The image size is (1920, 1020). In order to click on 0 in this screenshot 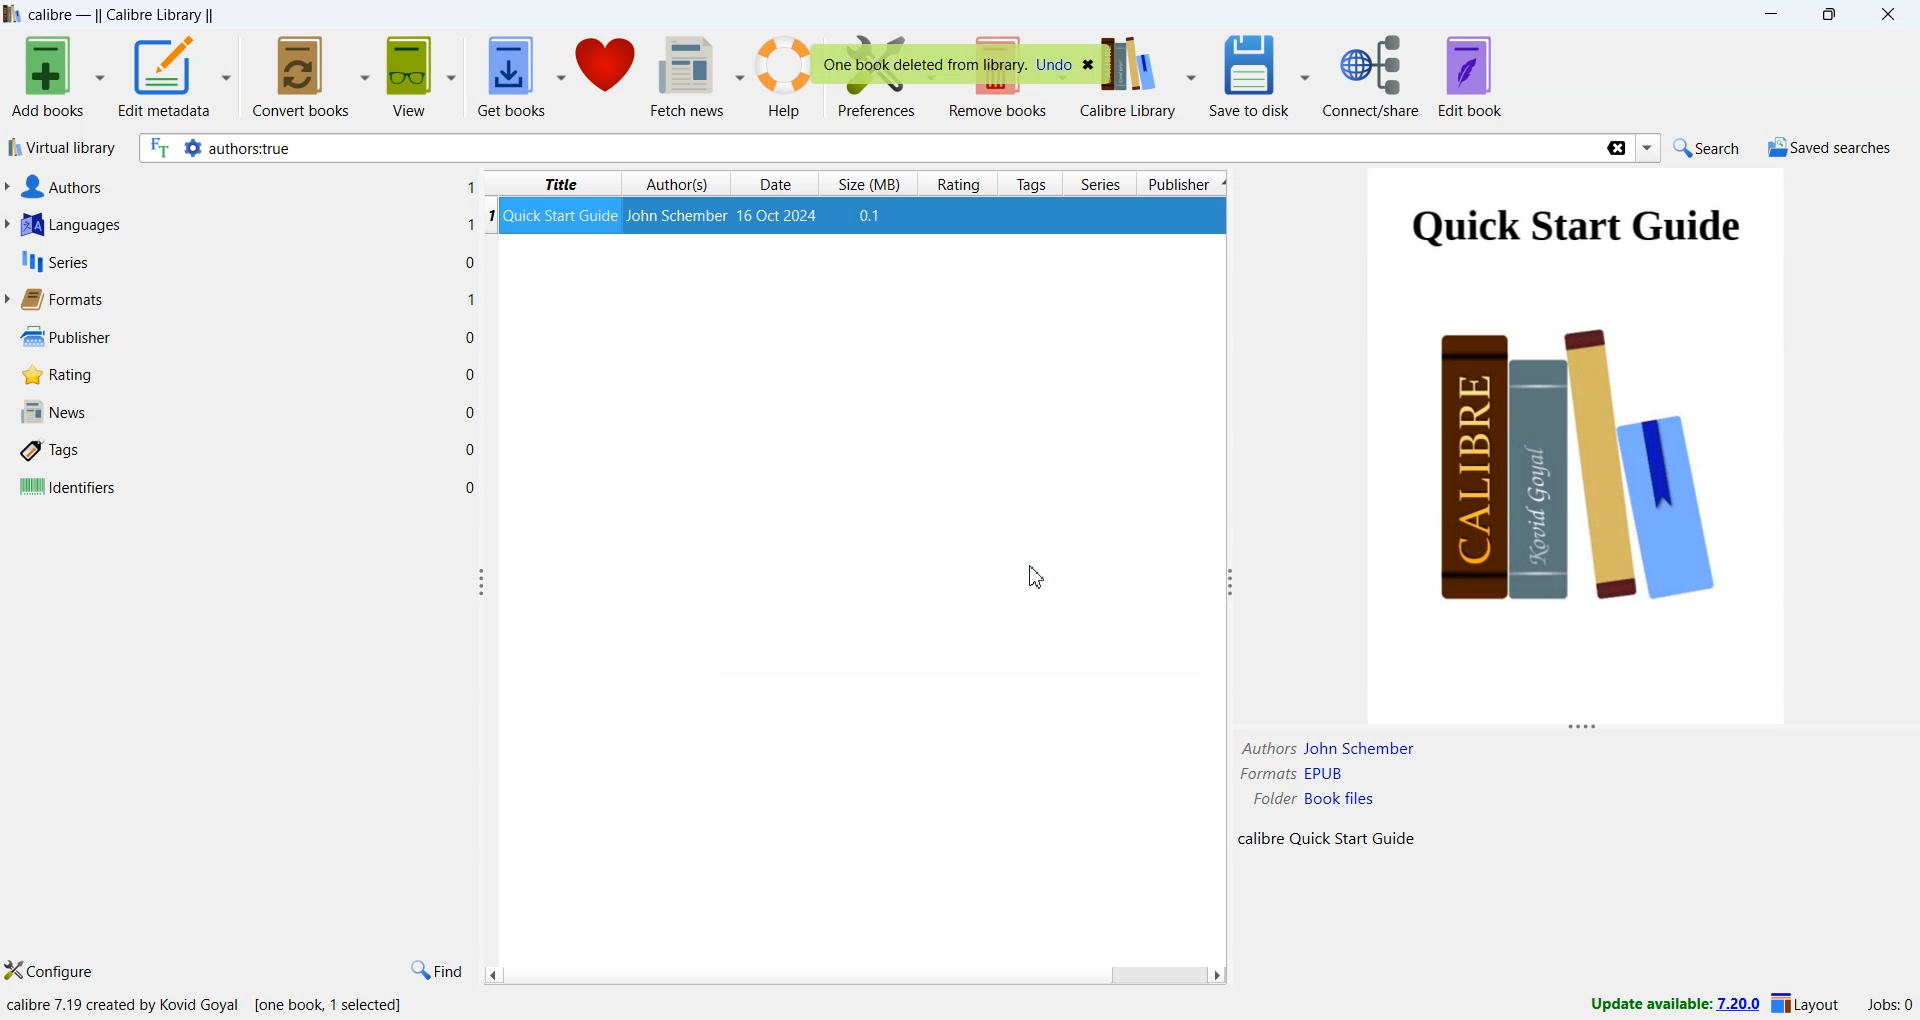, I will do `click(472, 372)`.